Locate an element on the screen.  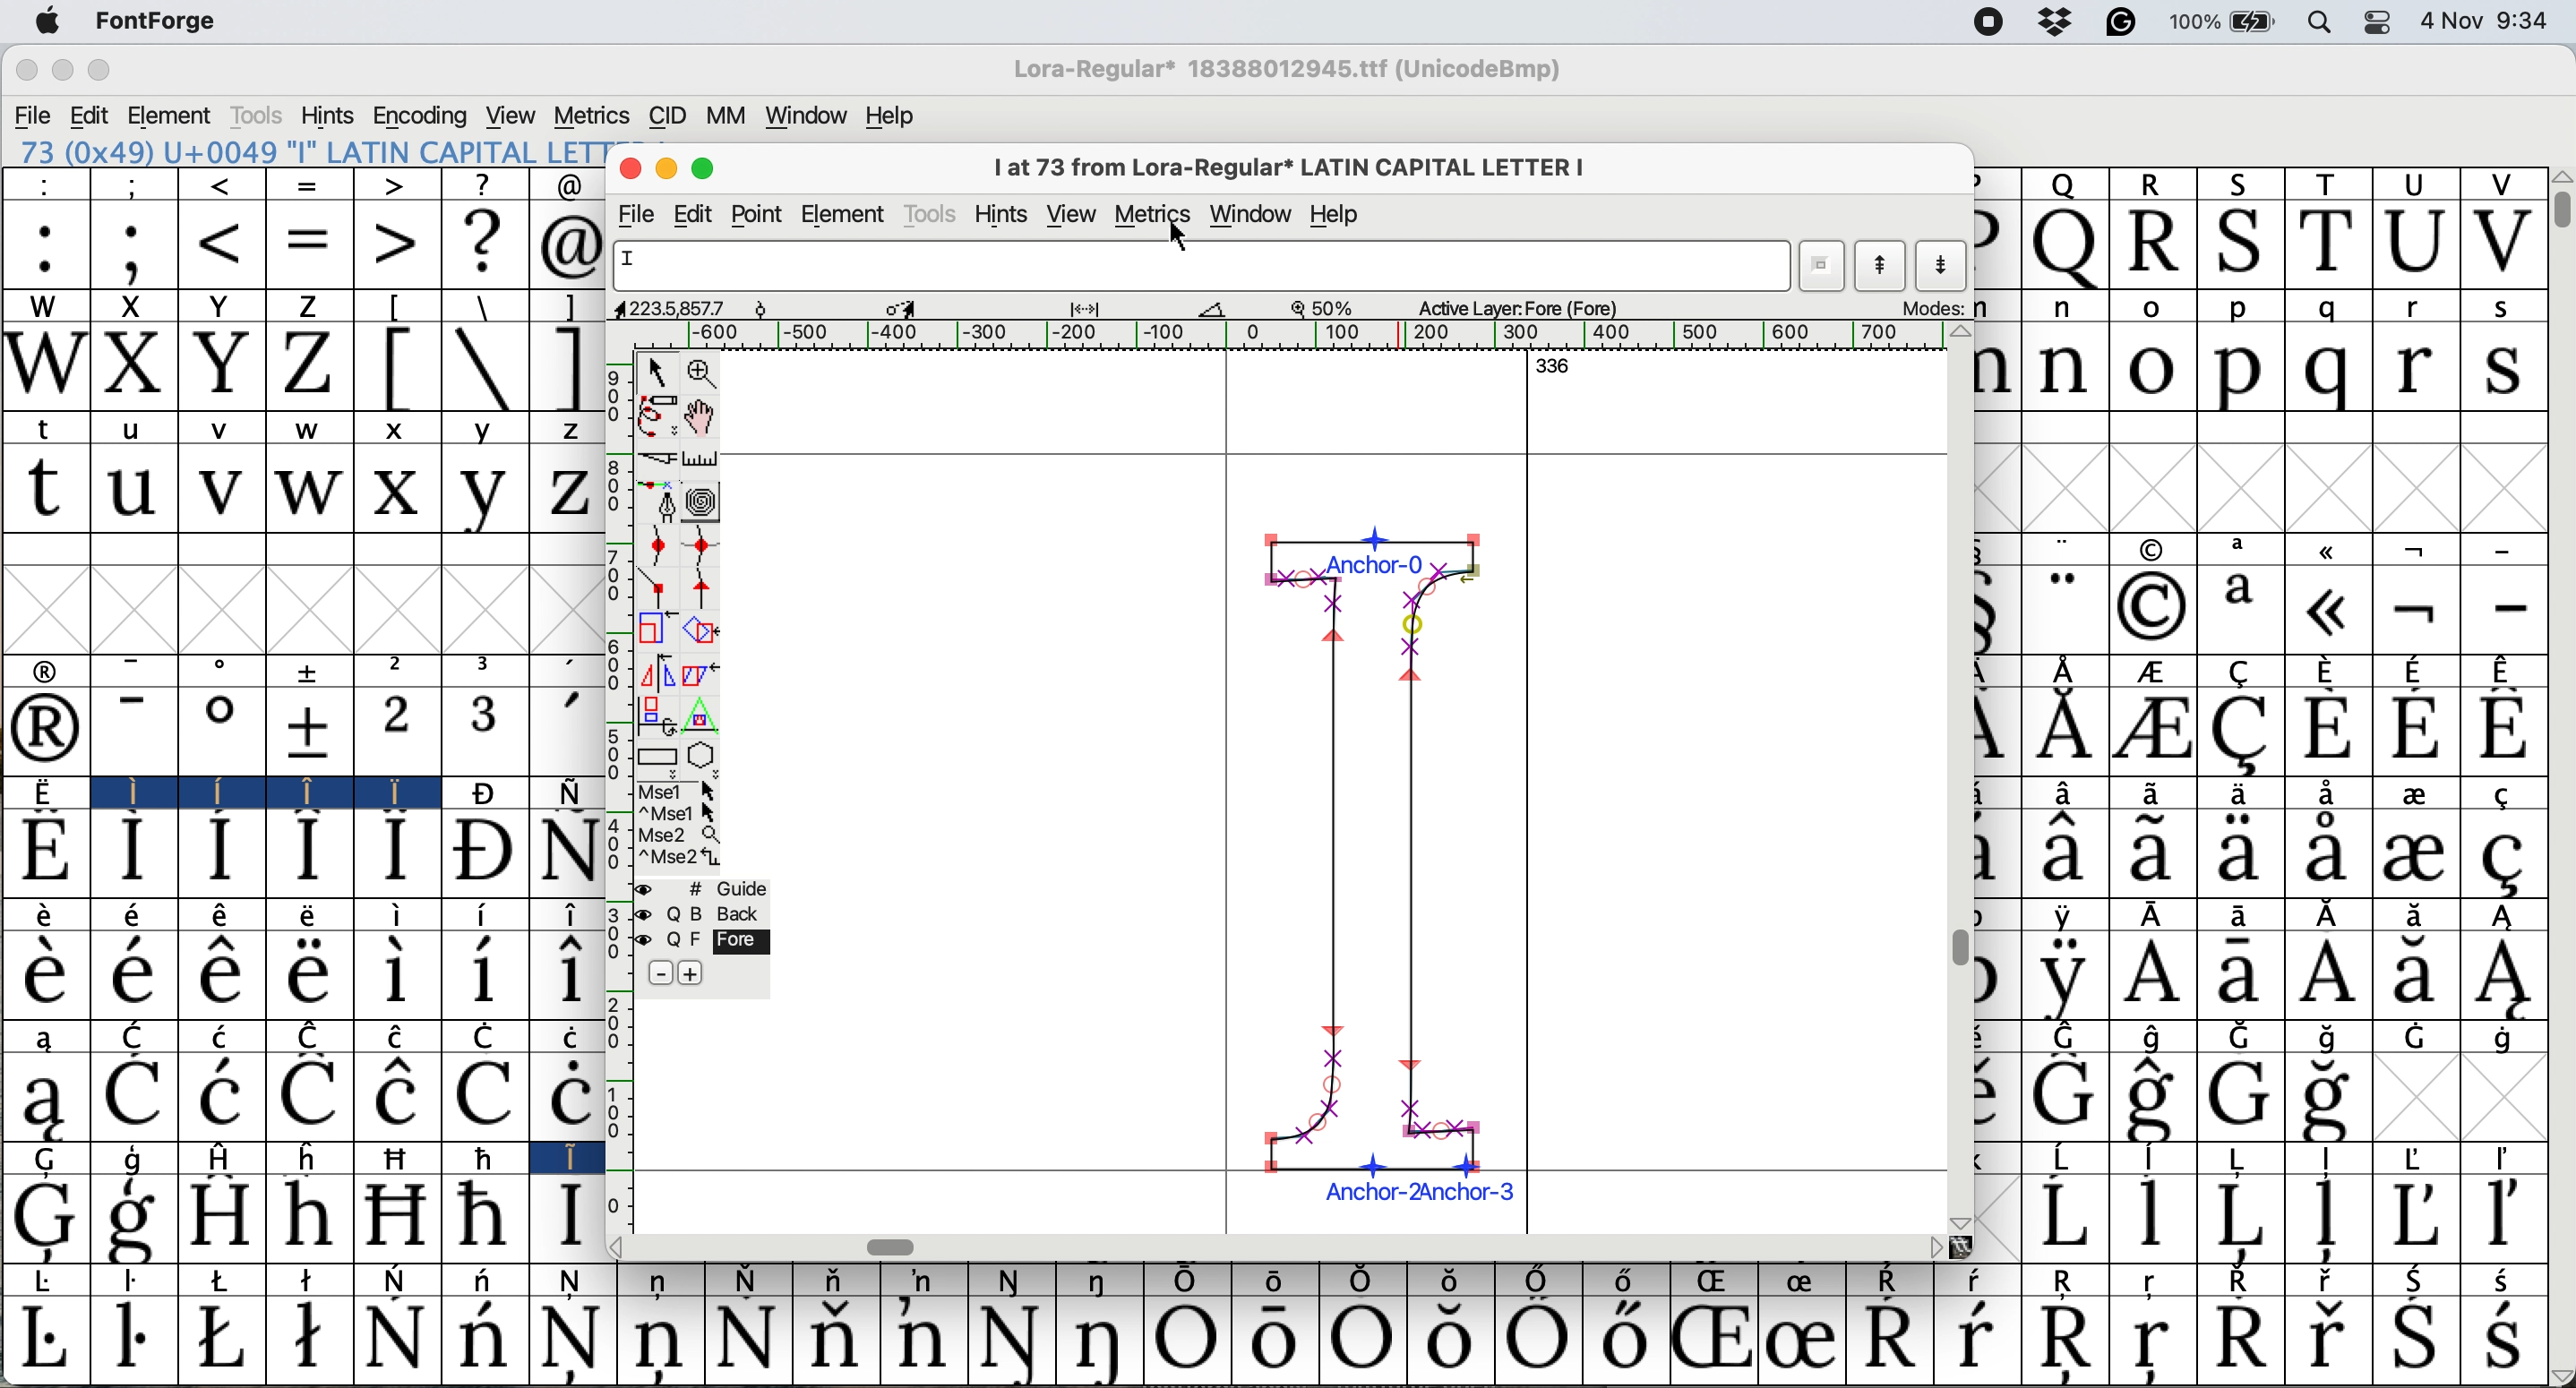
] is located at coordinates (569, 307).